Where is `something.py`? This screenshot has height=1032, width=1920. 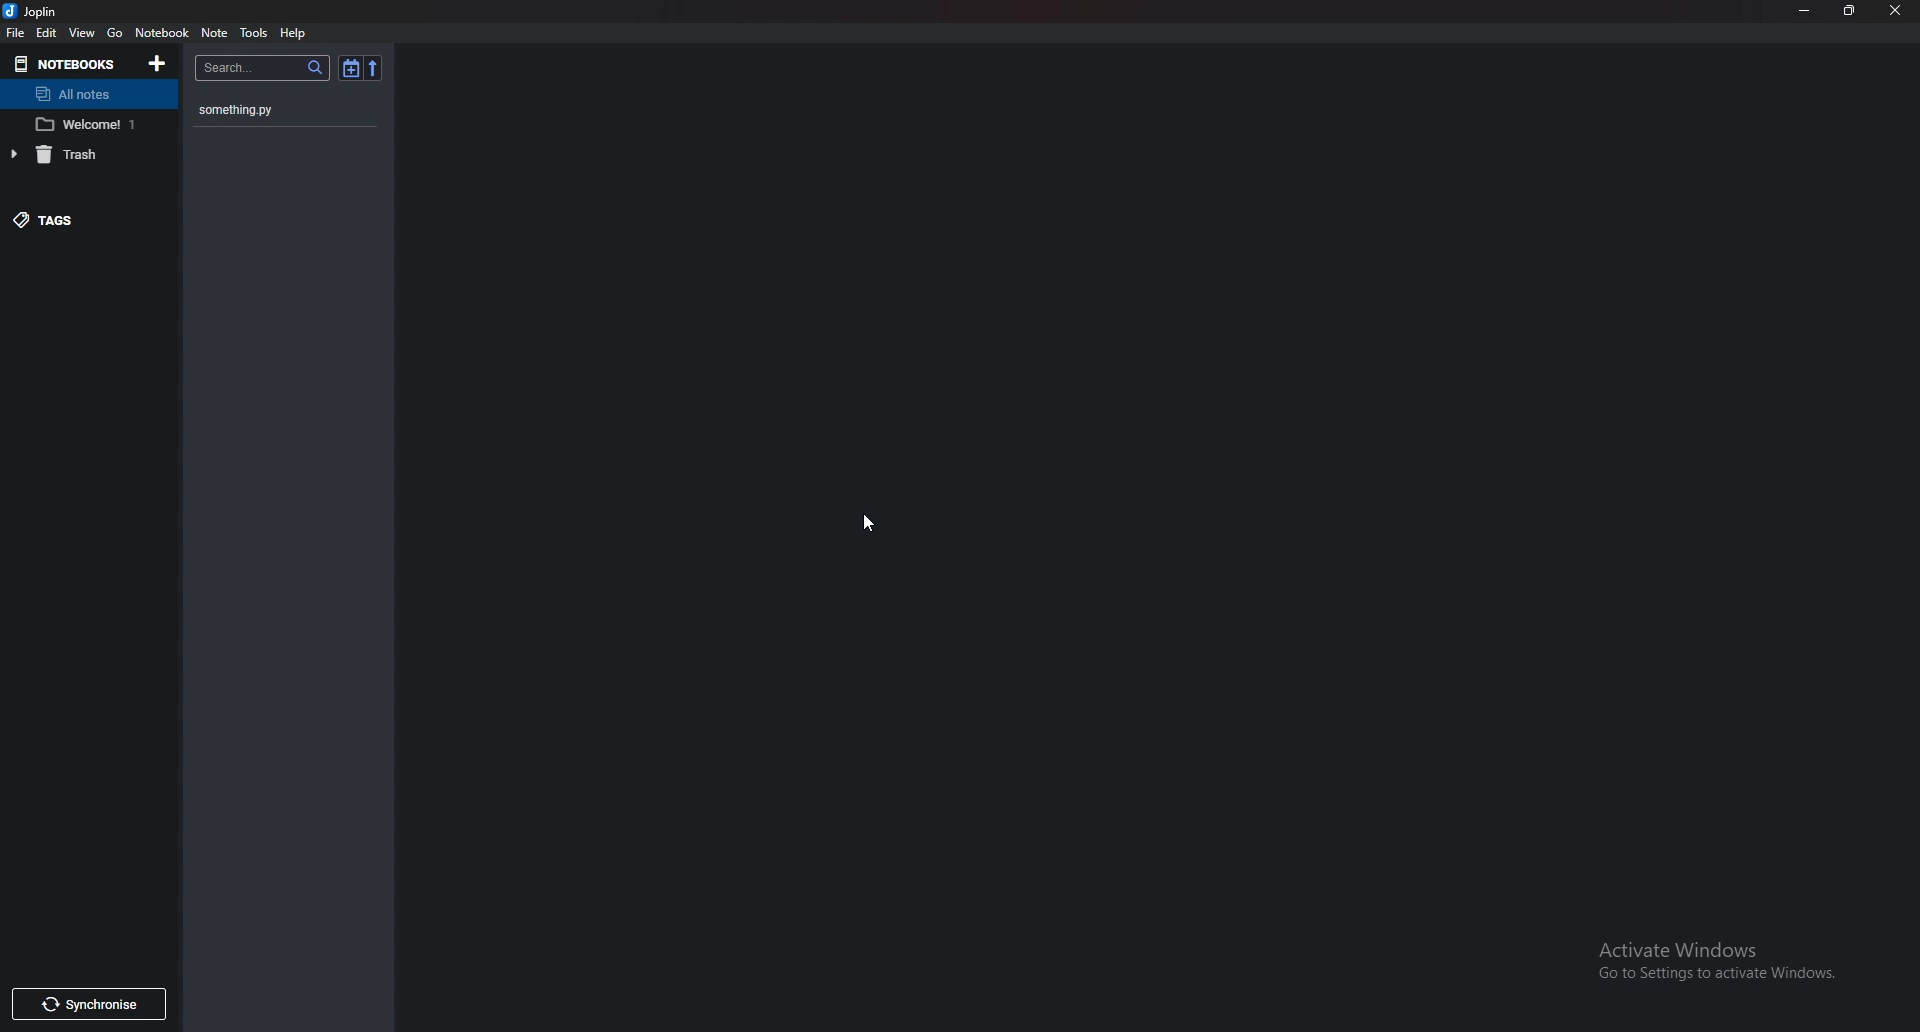
something.py is located at coordinates (274, 110).